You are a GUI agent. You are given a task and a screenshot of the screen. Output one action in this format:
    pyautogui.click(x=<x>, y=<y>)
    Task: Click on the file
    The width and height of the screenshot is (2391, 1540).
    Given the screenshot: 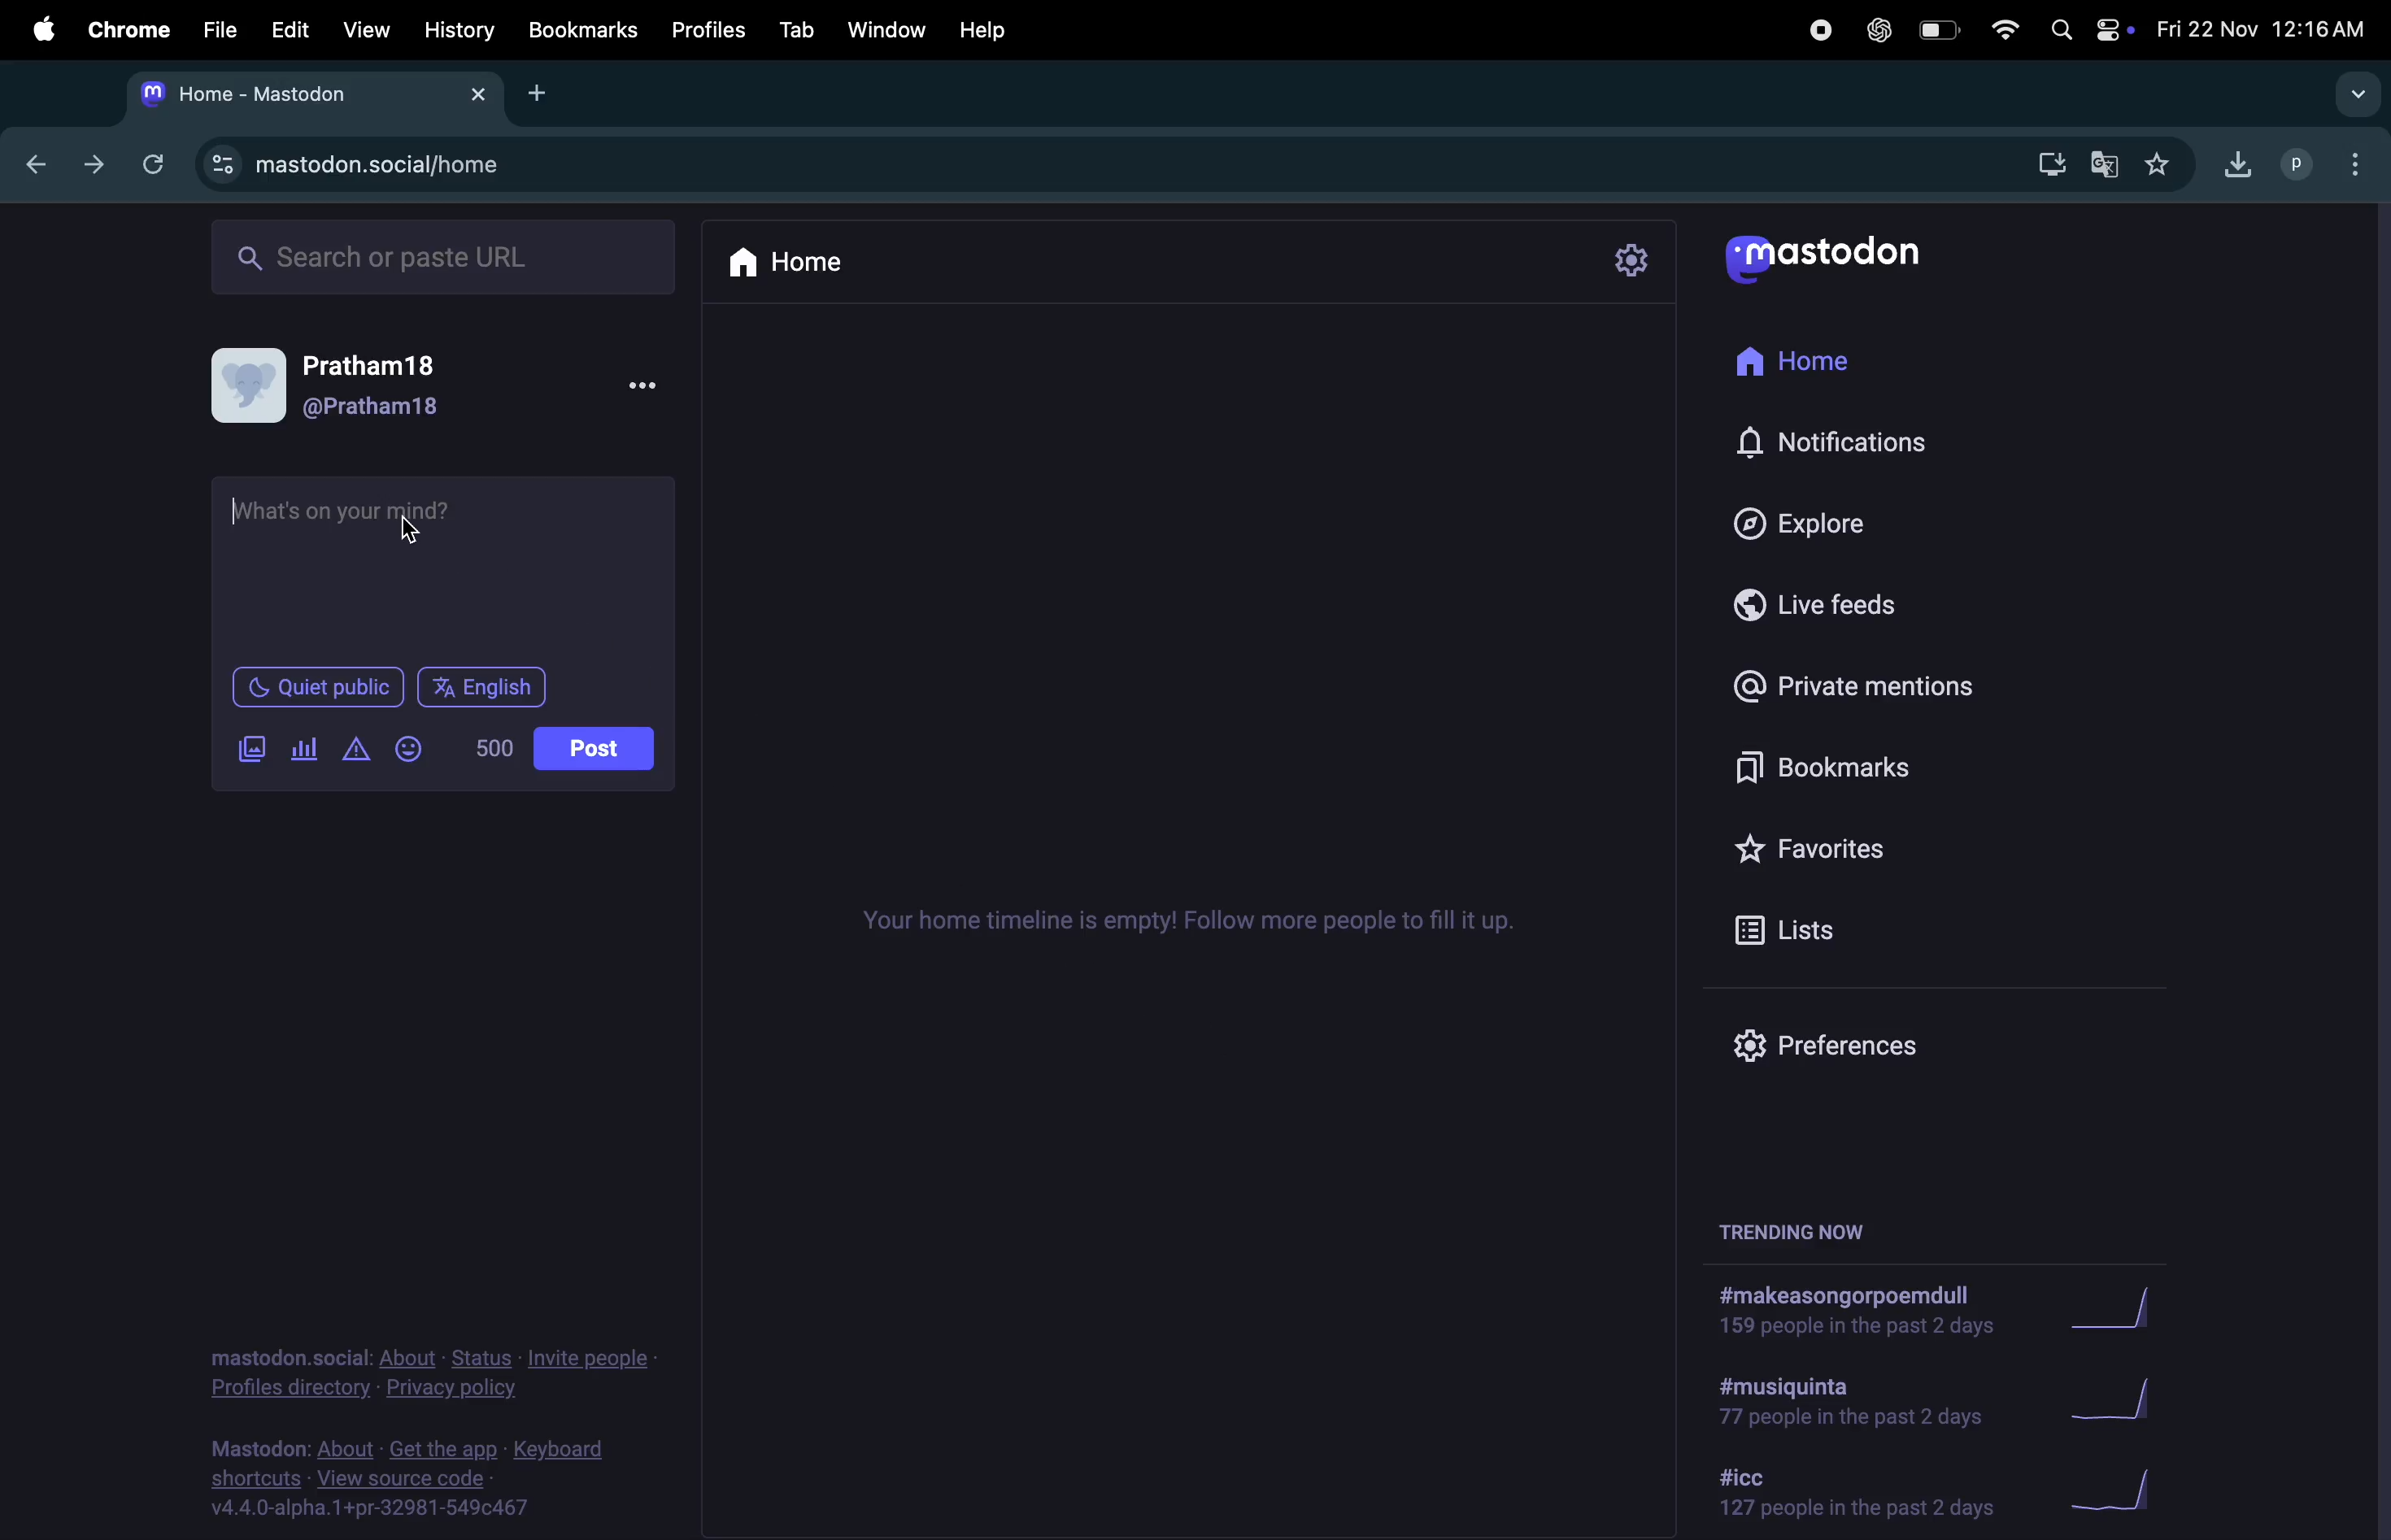 What is the action you would take?
    pyautogui.click(x=214, y=29)
    